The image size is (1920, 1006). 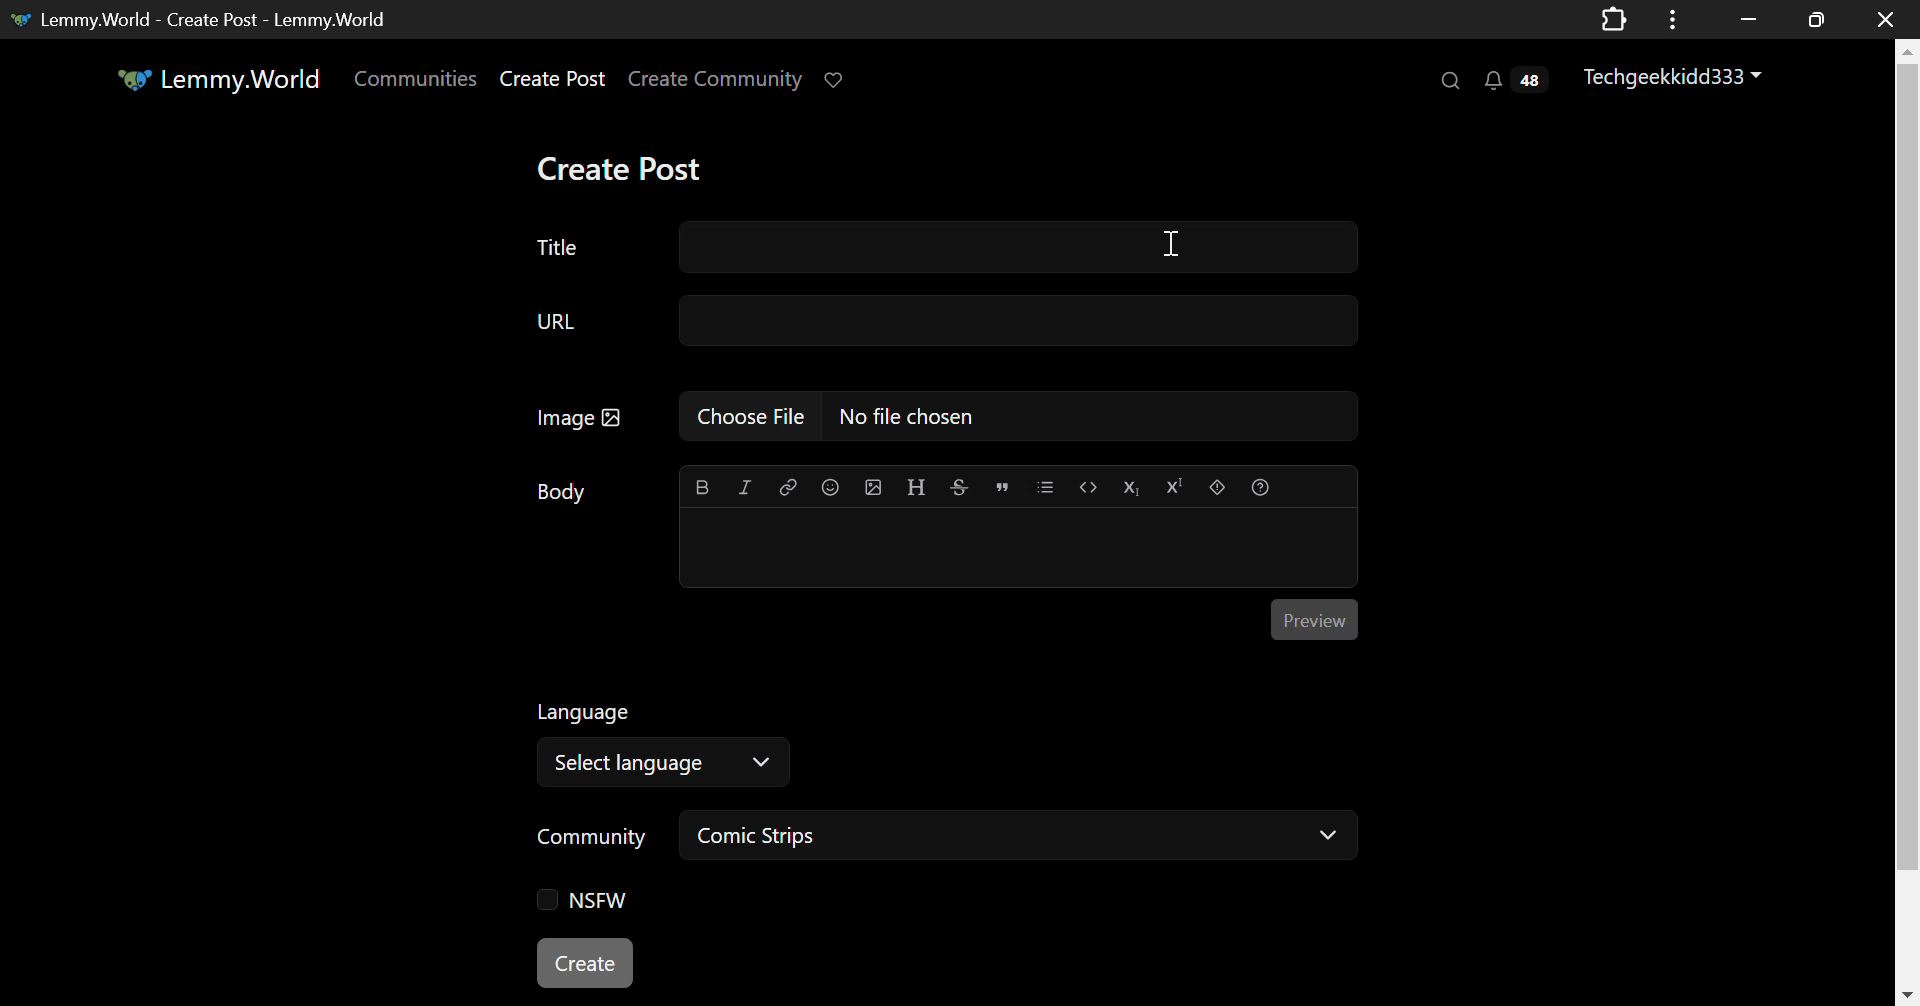 What do you see at coordinates (1024, 838) in the screenshot?
I see `Comic Strips` at bounding box center [1024, 838].